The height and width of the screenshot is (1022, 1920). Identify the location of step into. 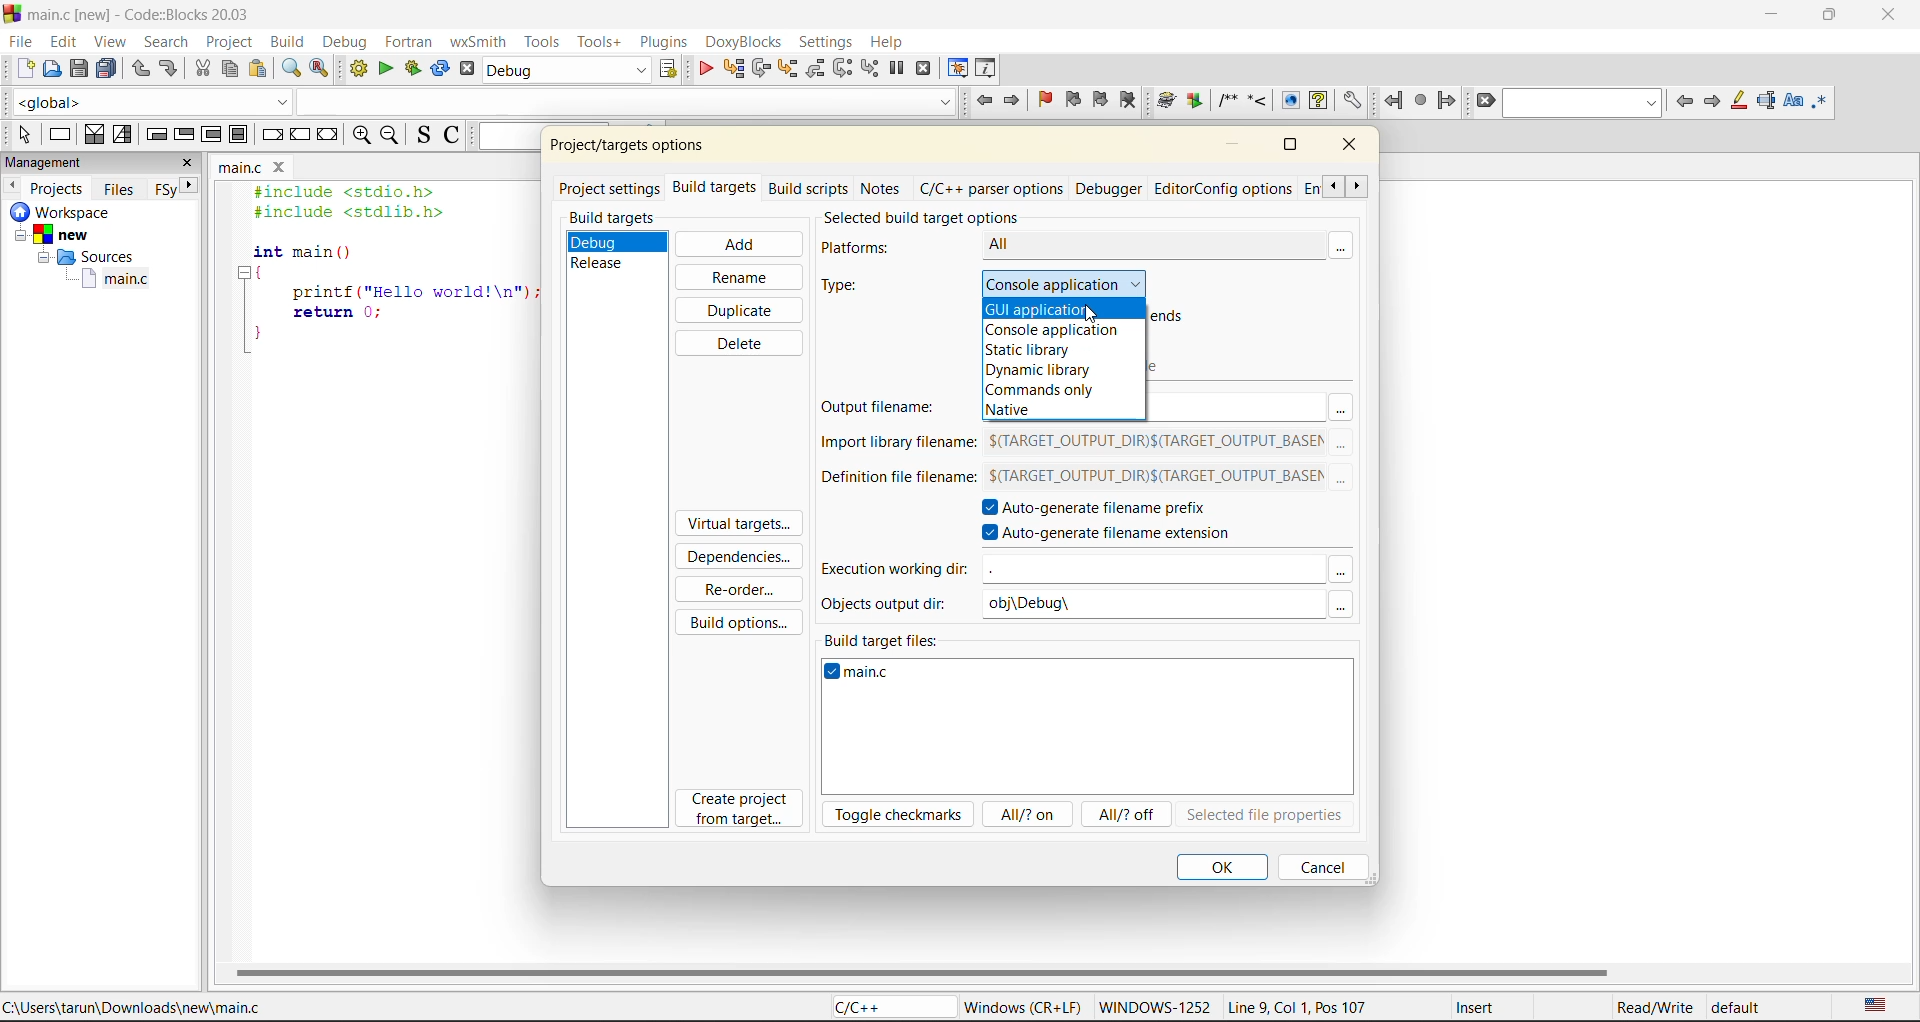
(789, 69).